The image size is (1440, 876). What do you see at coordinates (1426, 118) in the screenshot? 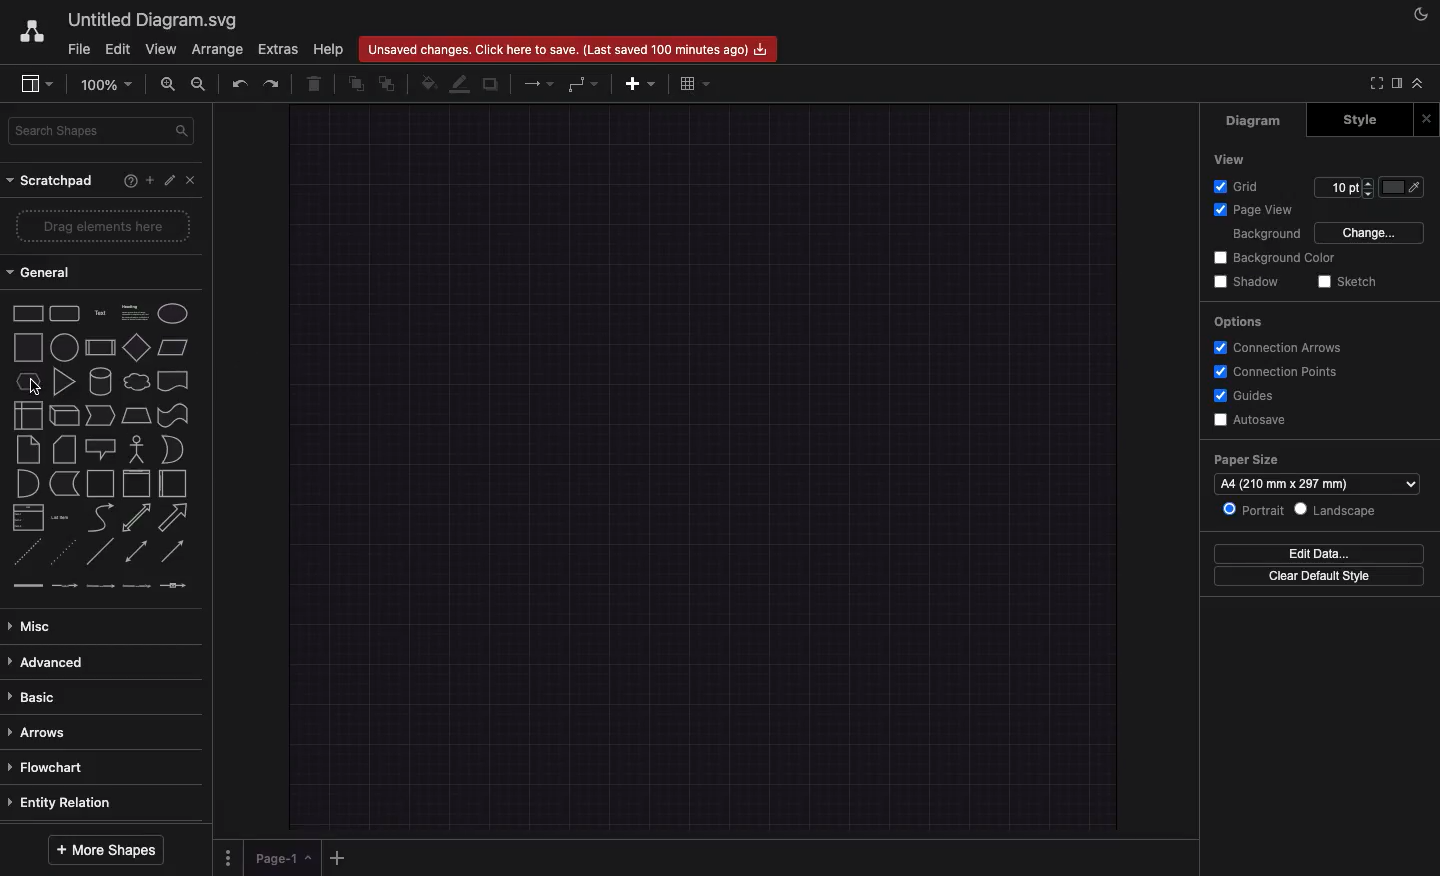
I see `Close` at bounding box center [1426, 118].